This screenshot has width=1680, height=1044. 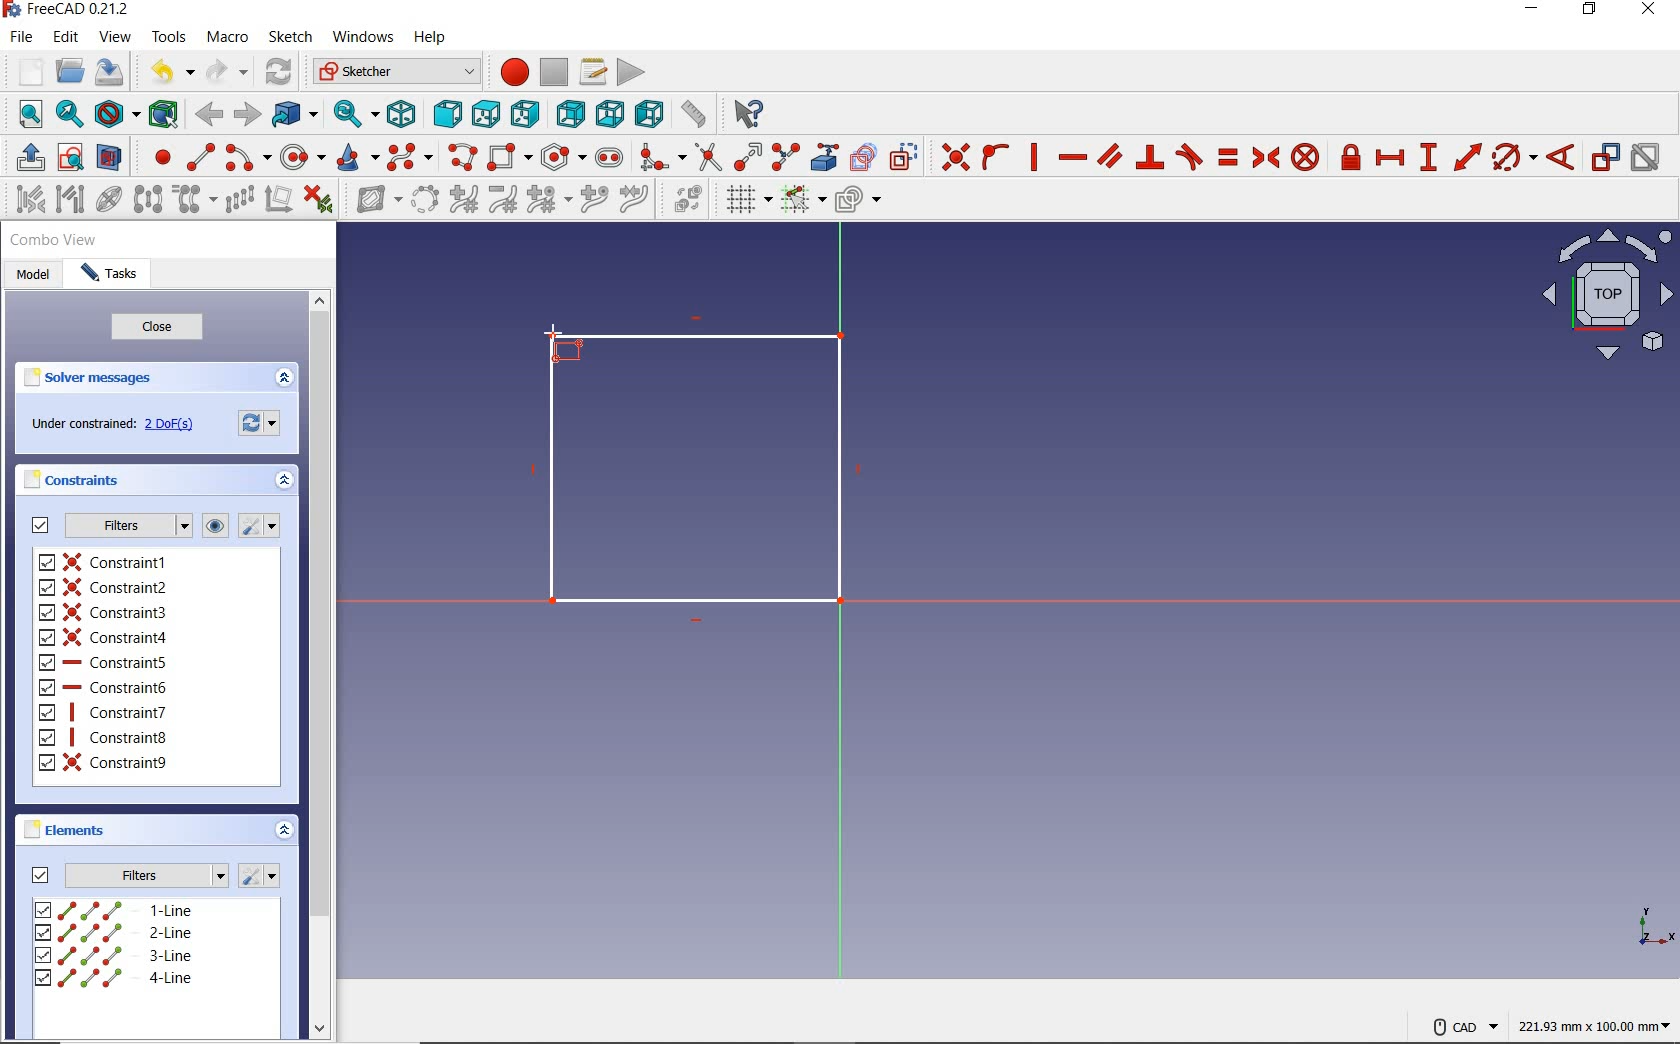 What do you see at coordinates (105, 737) in the screenshot?
I see `constraint8` at bounding box center [105, 737].